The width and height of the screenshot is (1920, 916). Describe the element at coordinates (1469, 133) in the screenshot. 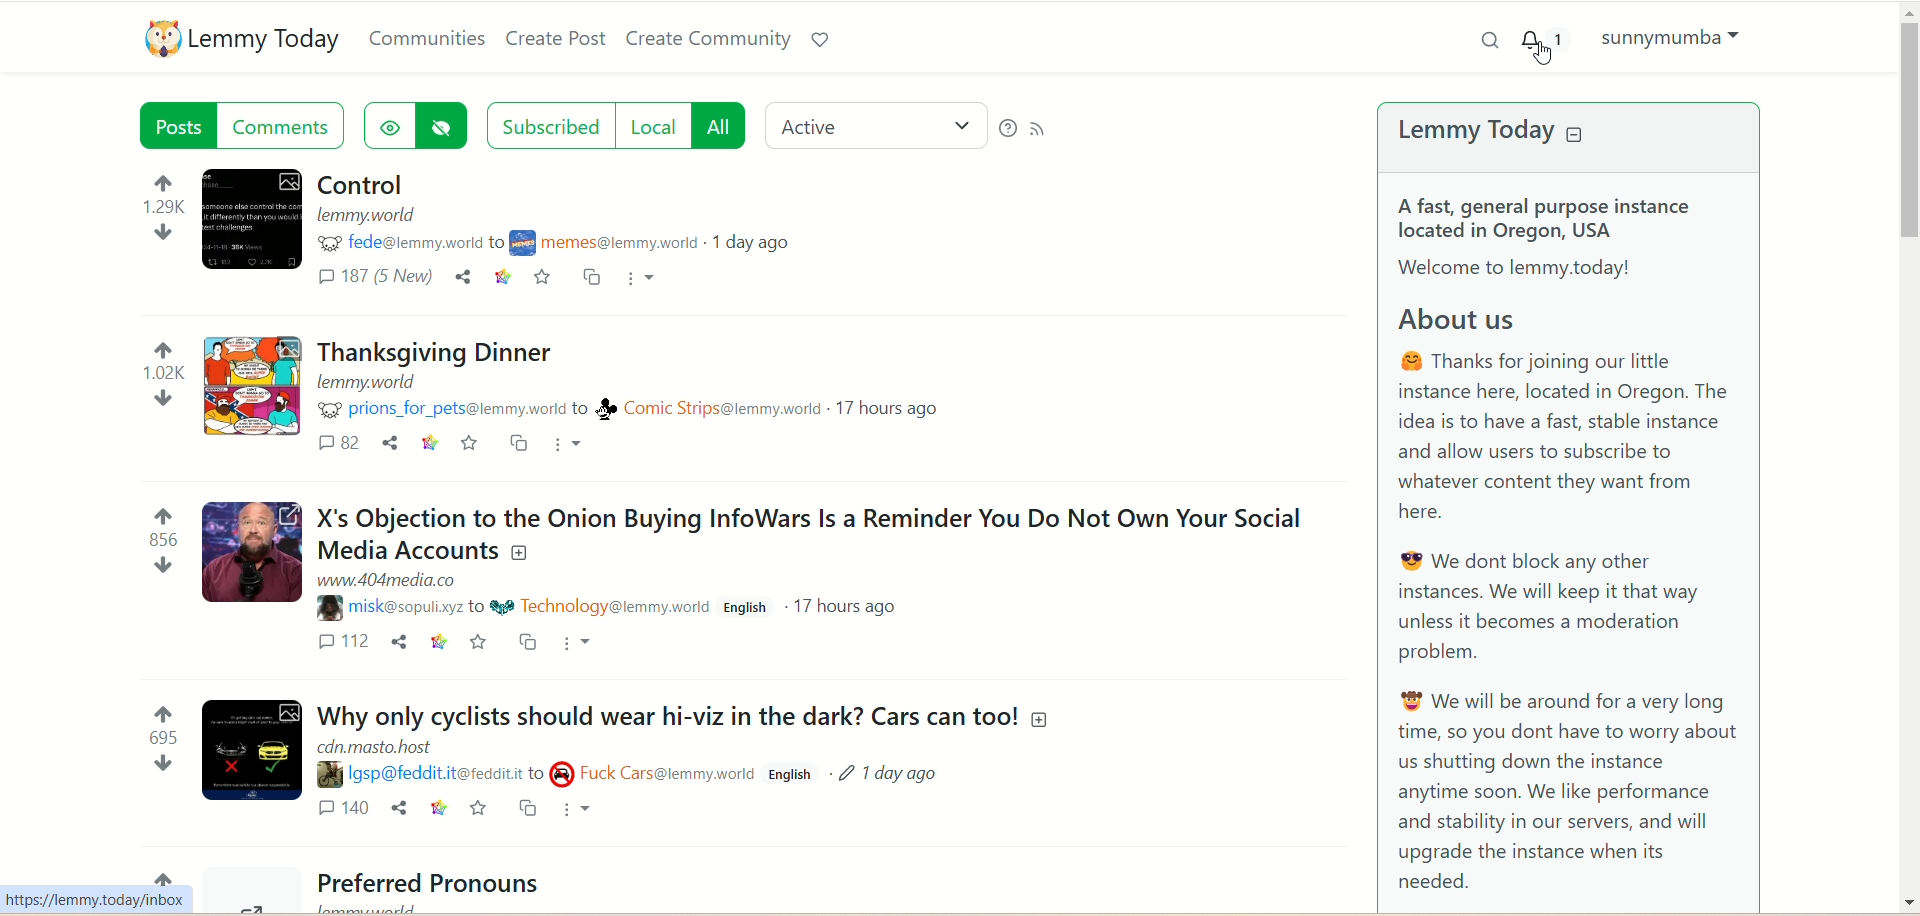

I see `lemmy today` at that location.